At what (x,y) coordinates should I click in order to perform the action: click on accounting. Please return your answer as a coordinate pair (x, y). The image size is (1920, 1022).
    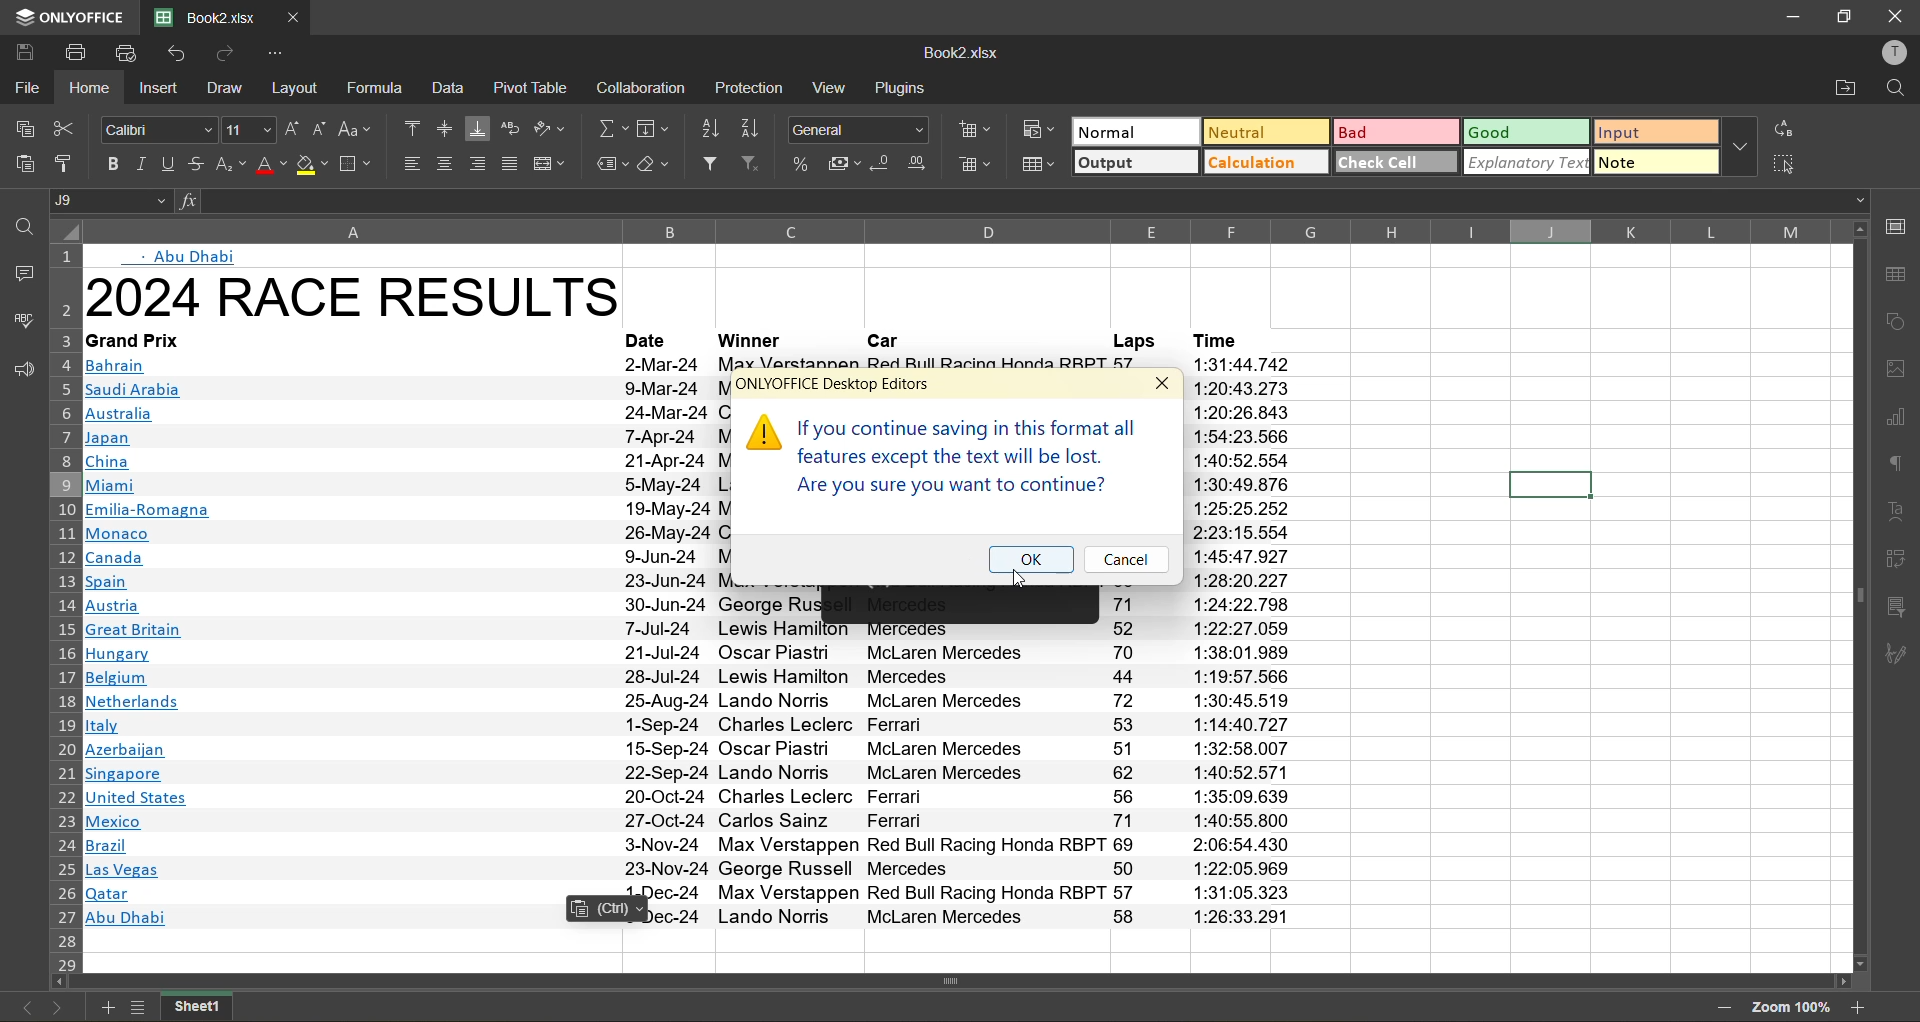
    Looking at the image, I should click on (841, 165).